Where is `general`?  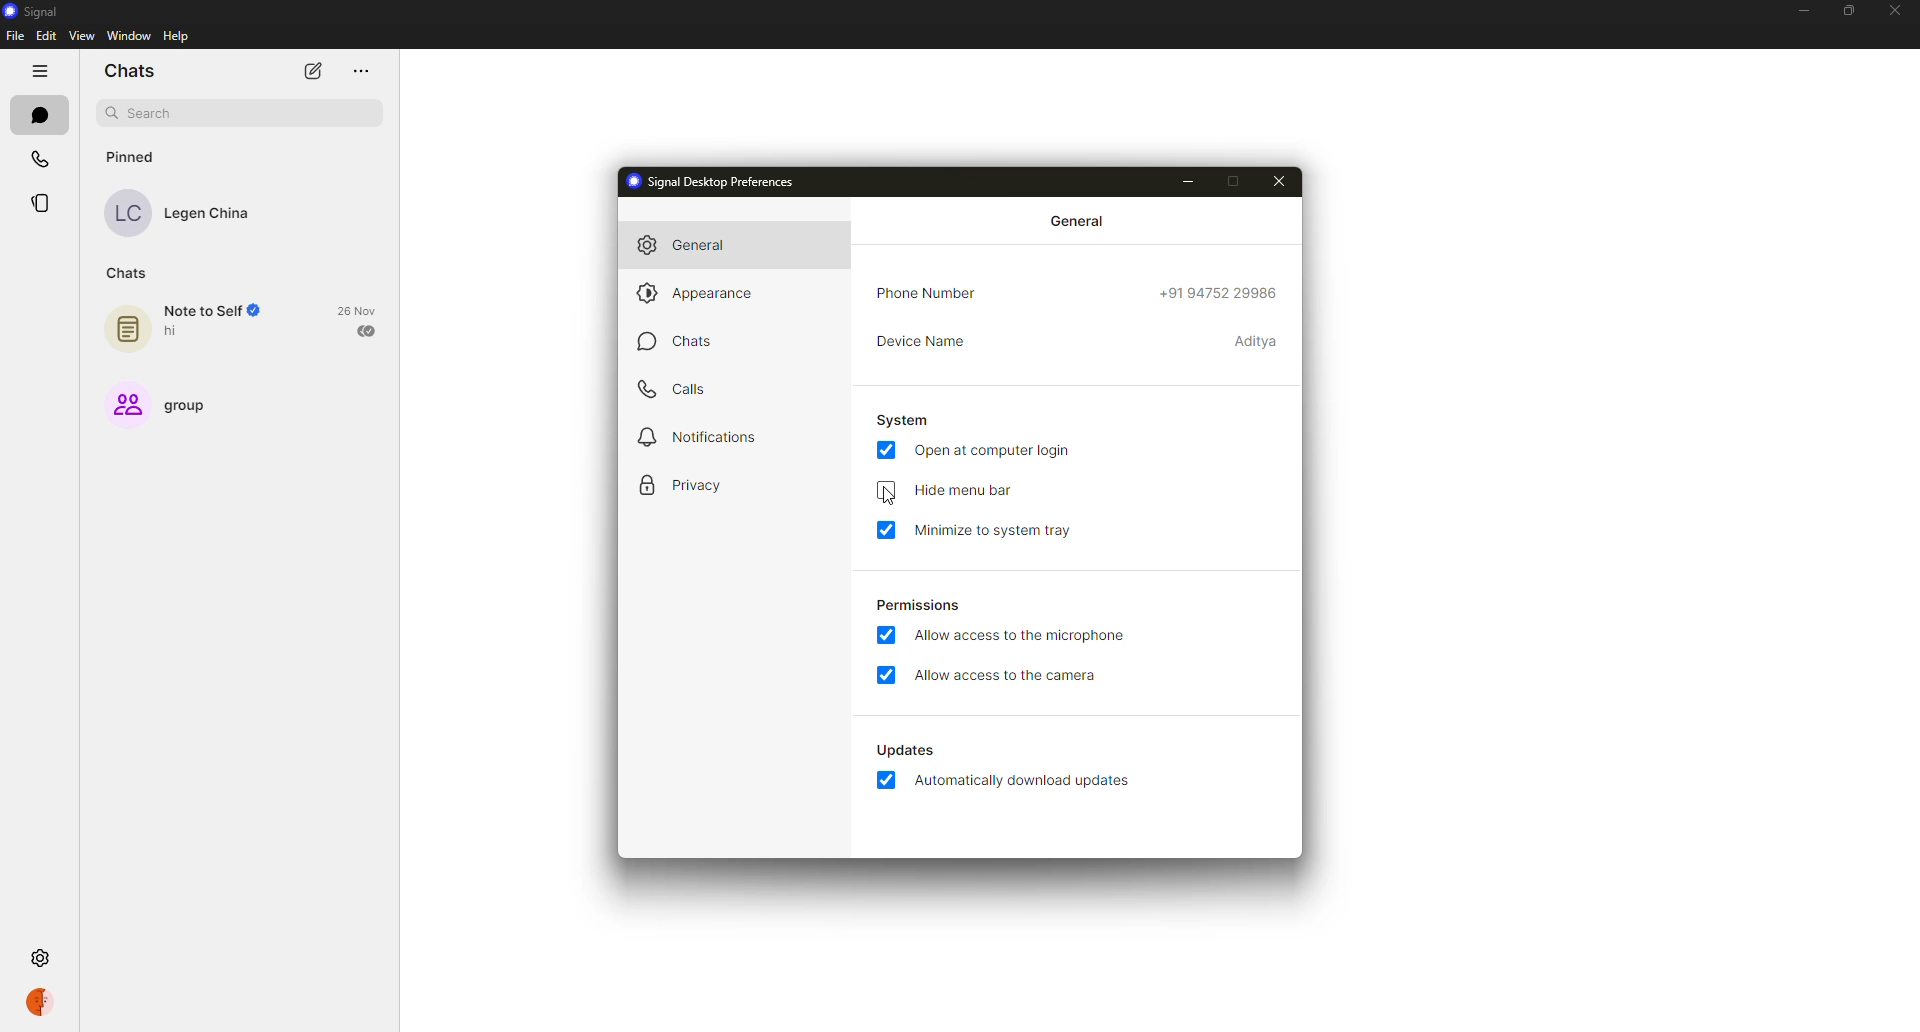
general is located at coordinates (1080, 220).